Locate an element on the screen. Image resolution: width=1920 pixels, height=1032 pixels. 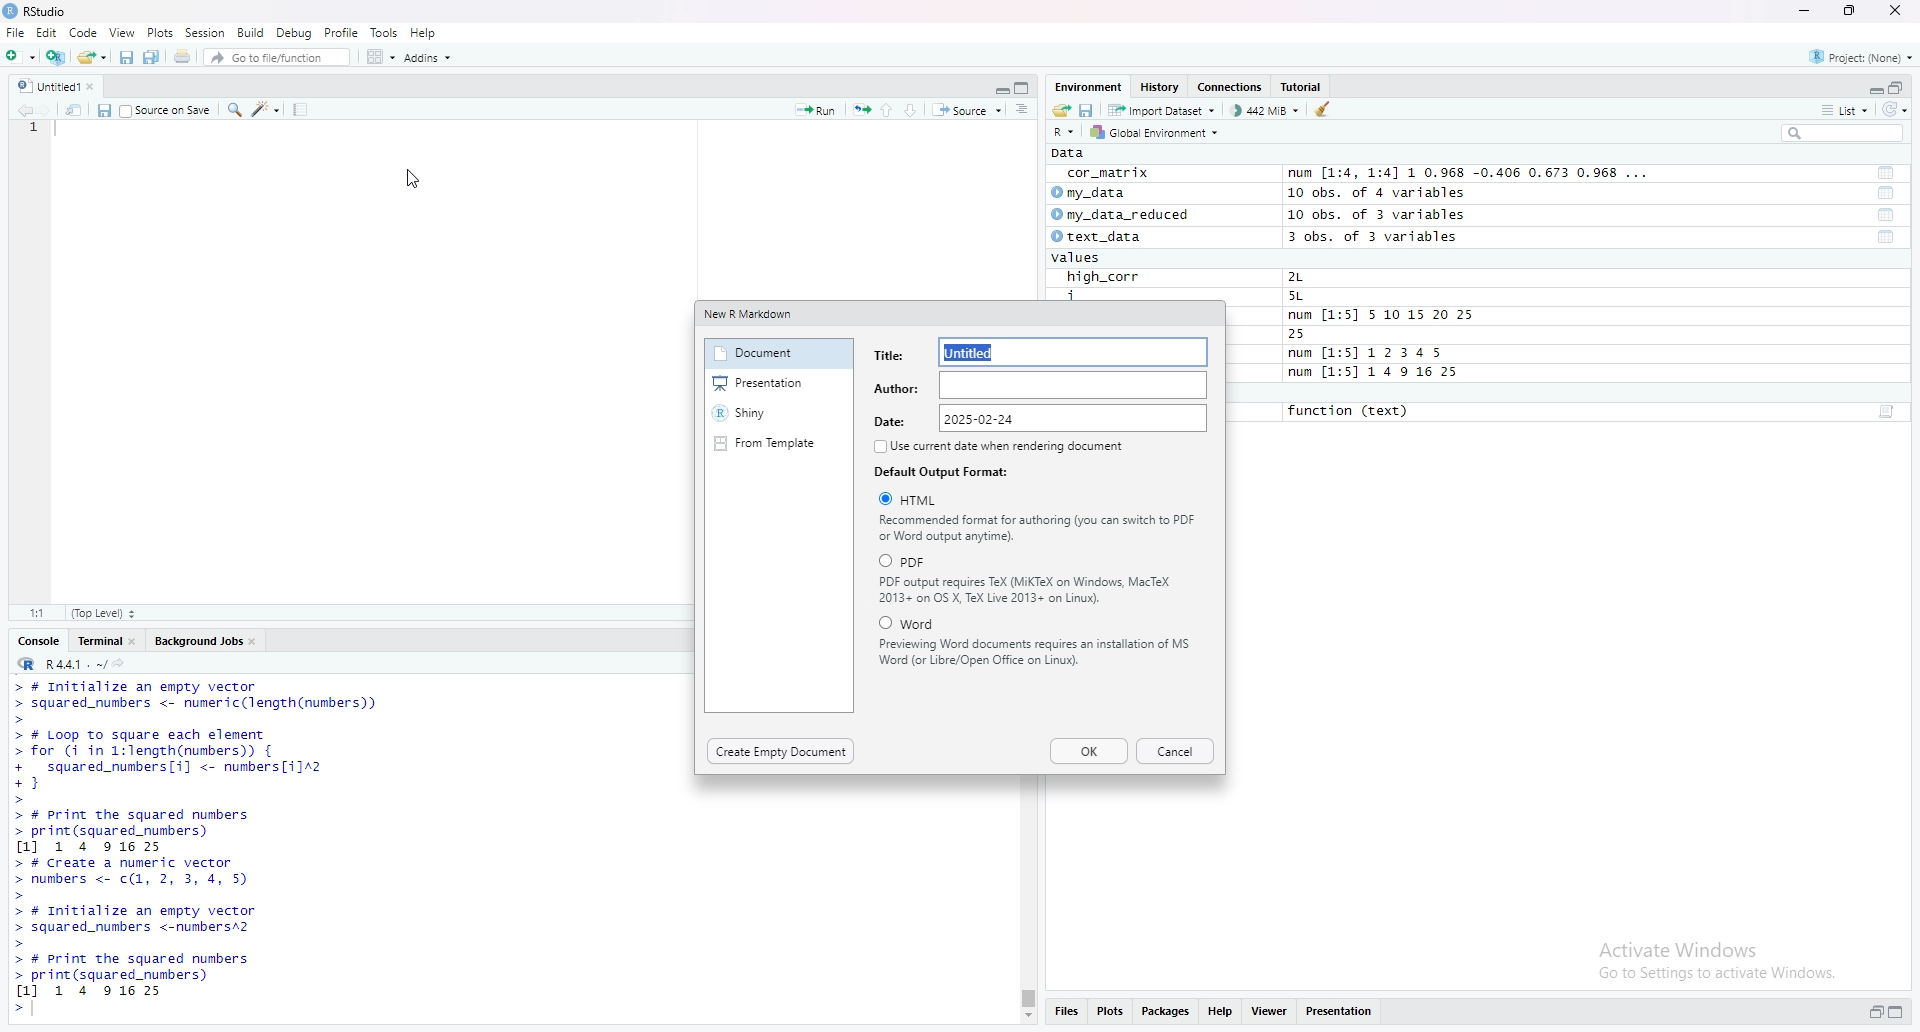
Save is located at coordinates (107, 111).